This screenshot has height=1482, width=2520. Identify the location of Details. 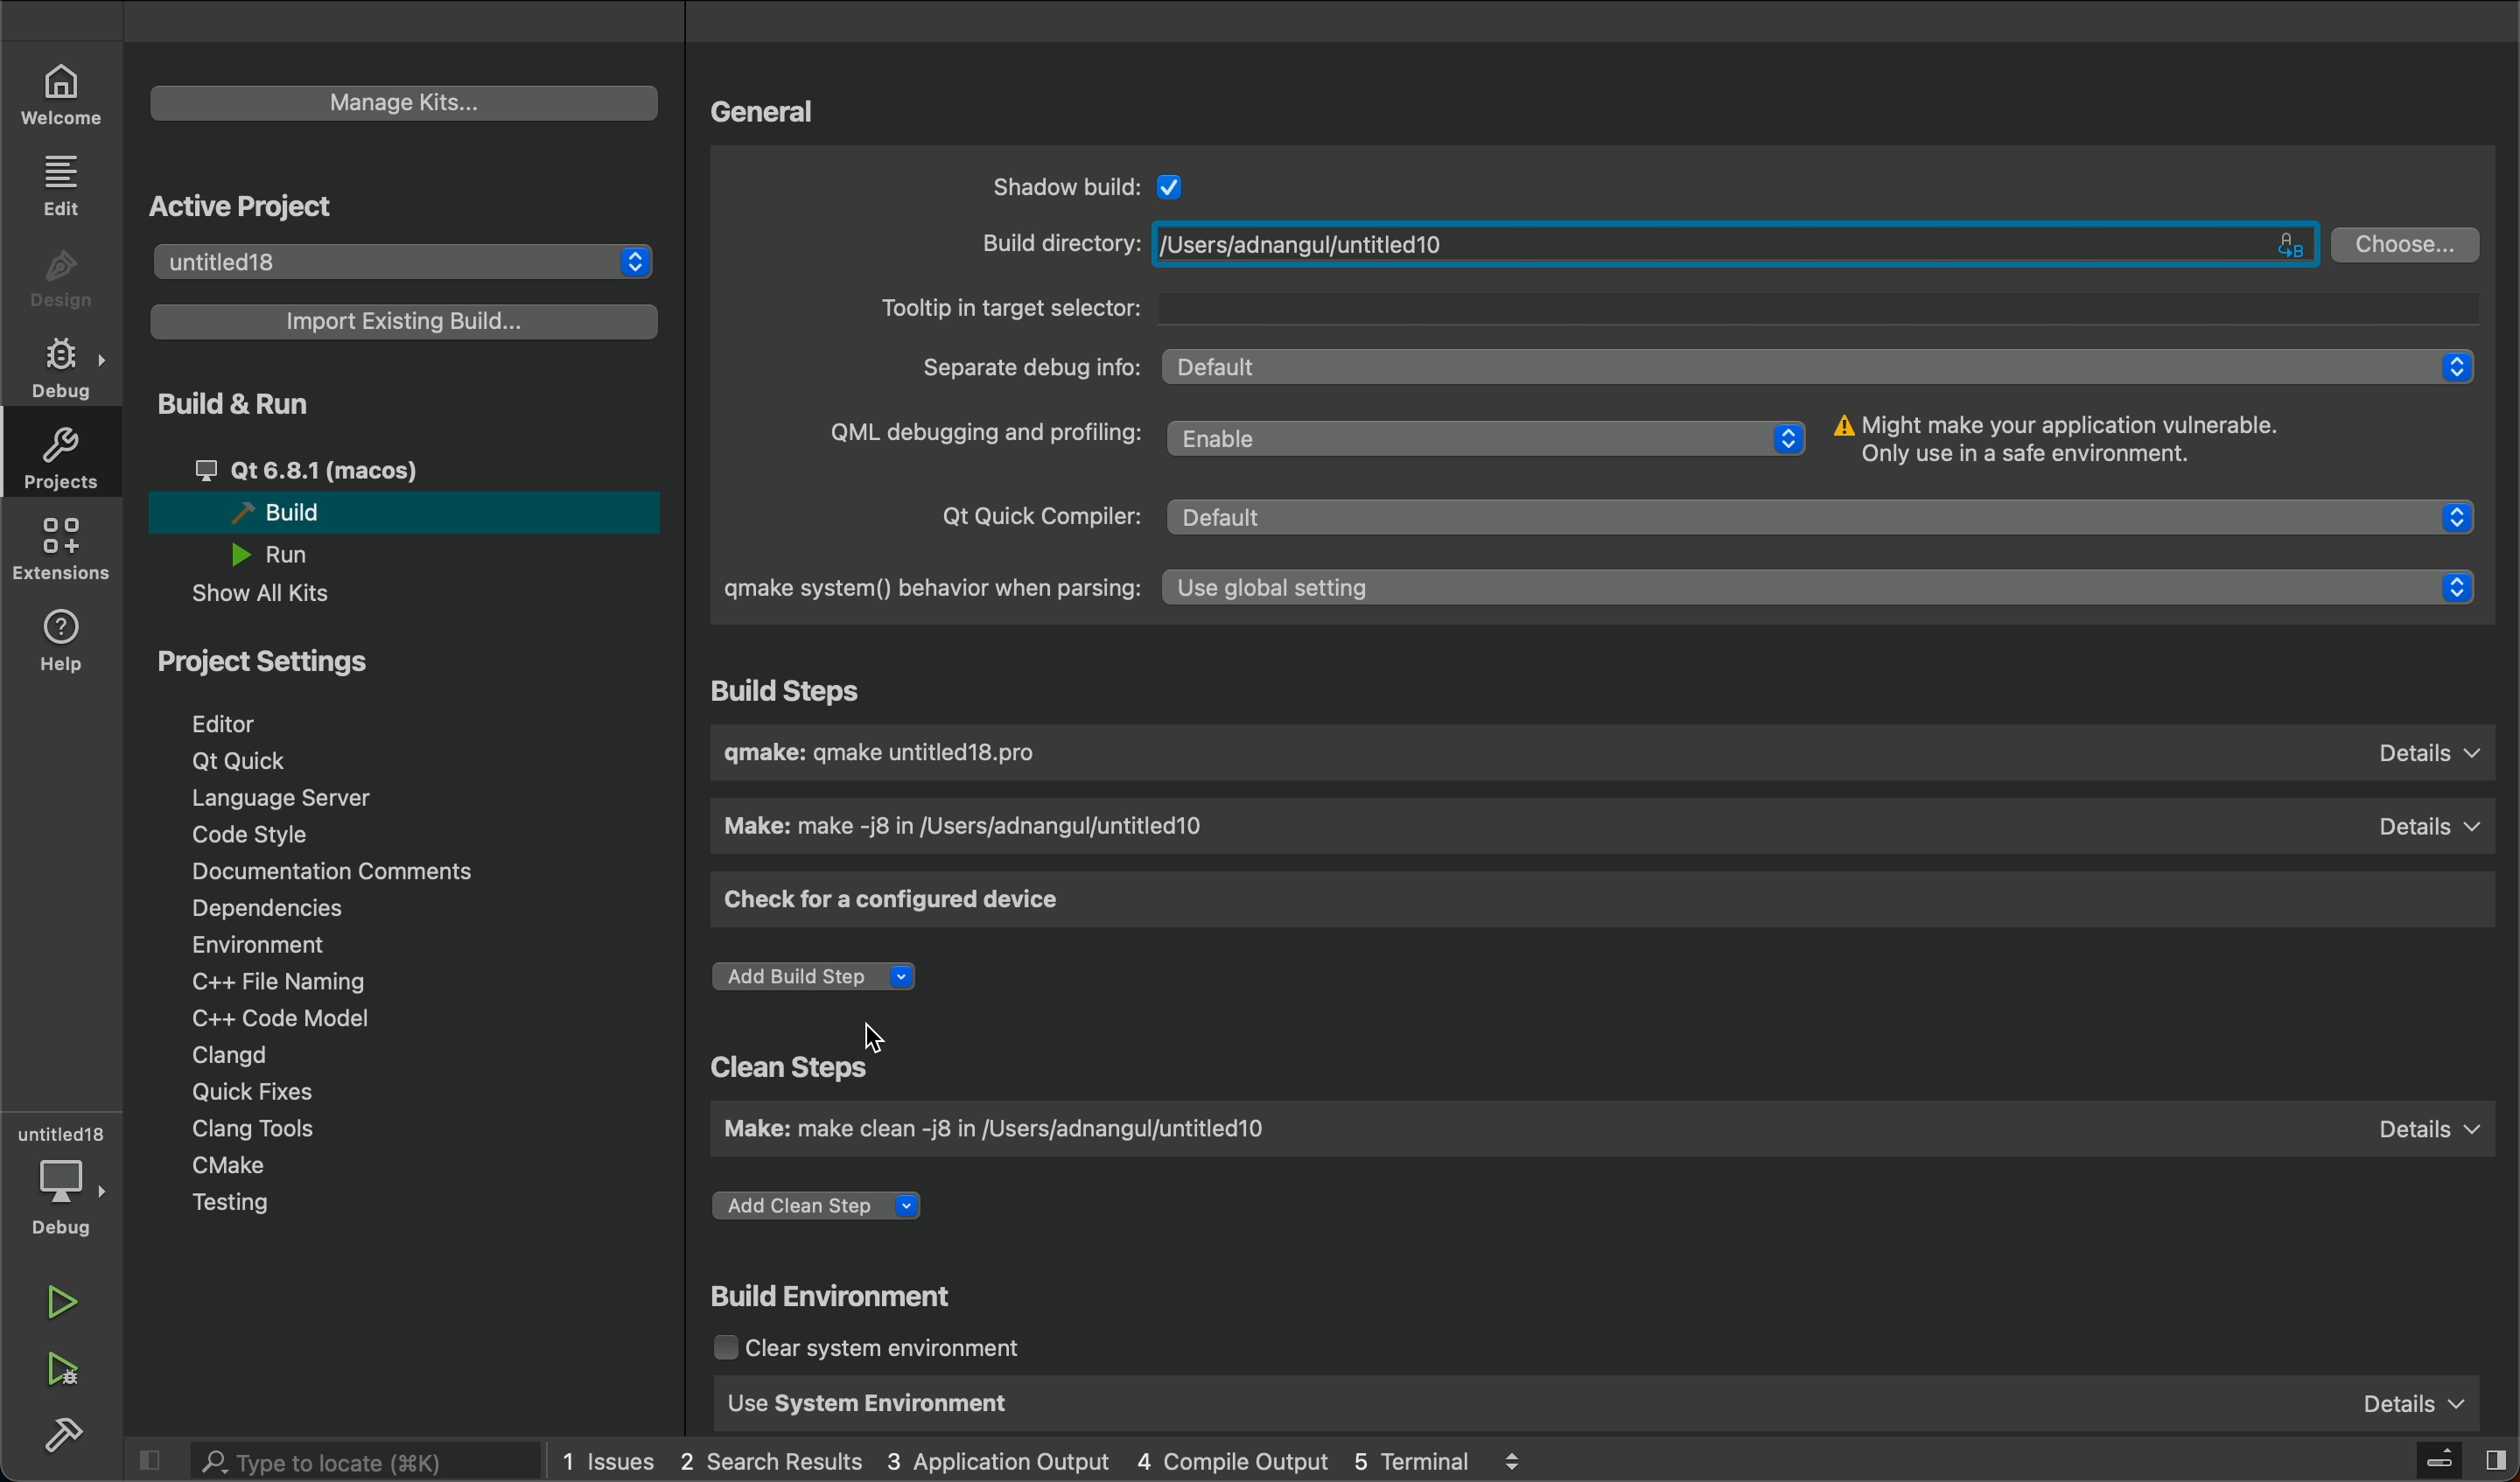
(2427, 826).